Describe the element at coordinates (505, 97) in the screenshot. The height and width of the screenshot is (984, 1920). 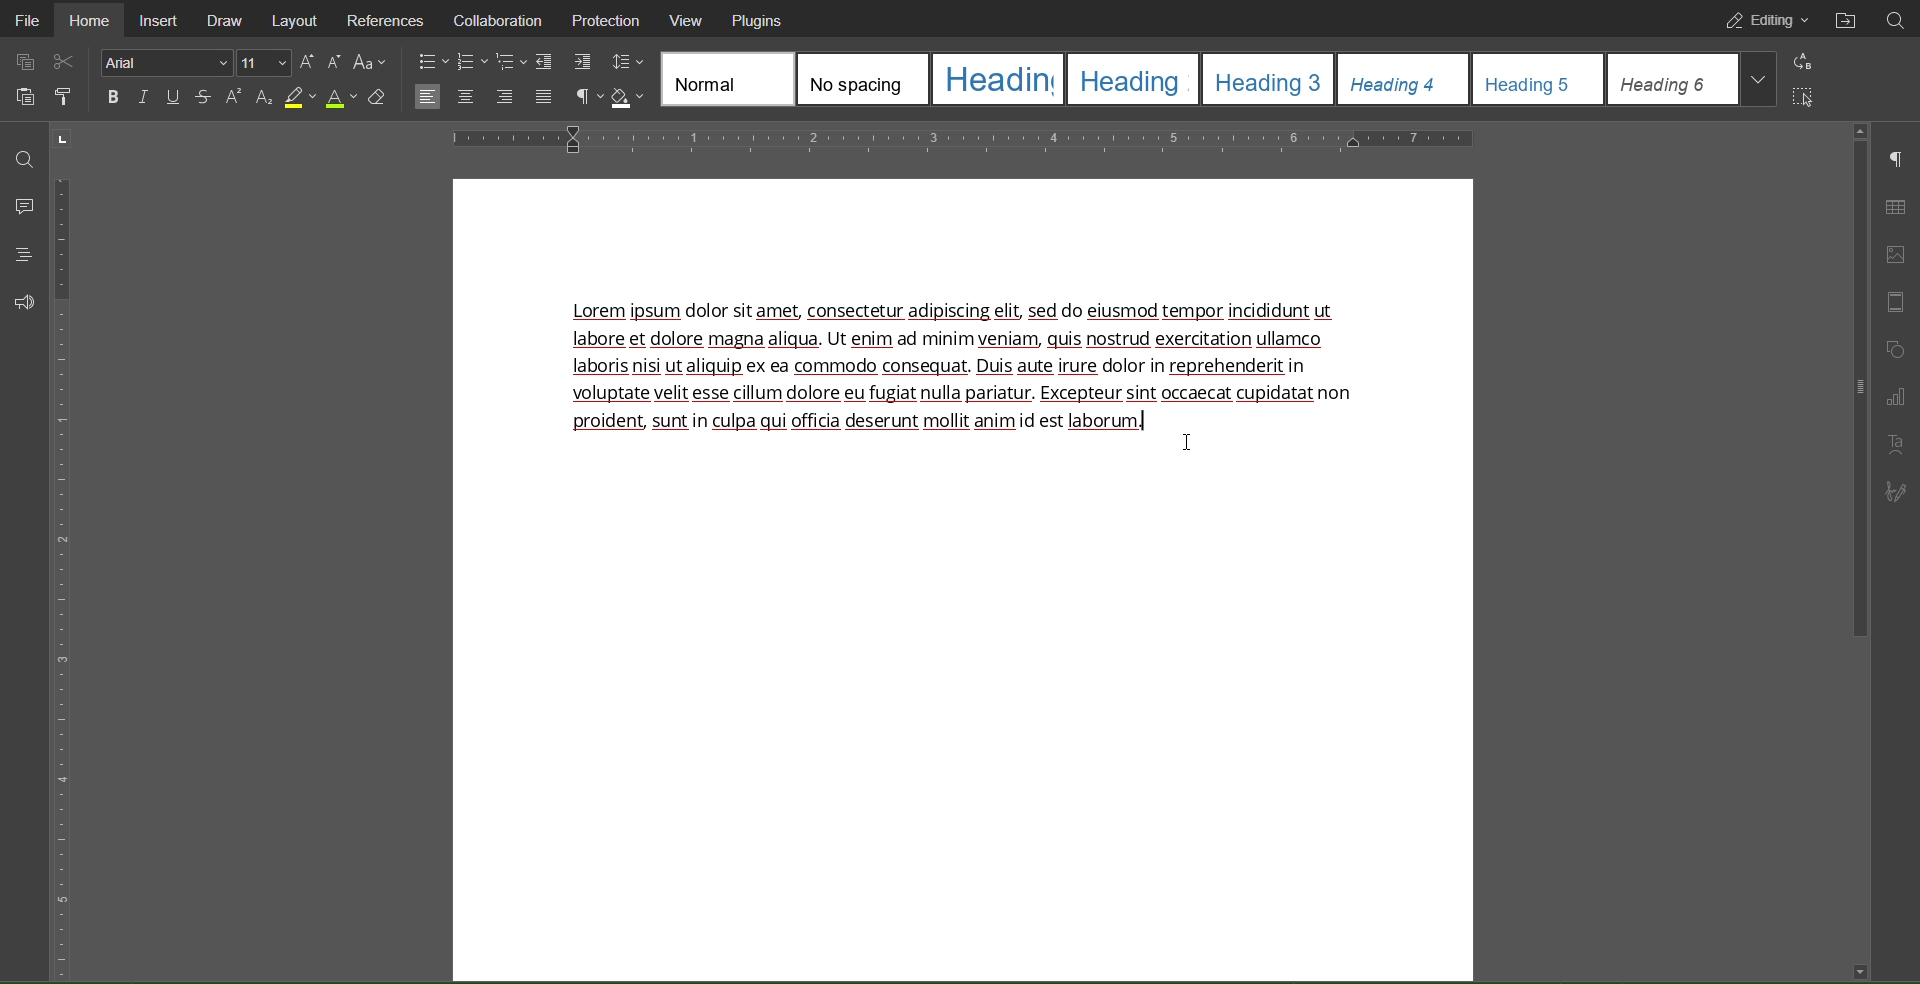
I see `Right Align` at that location.